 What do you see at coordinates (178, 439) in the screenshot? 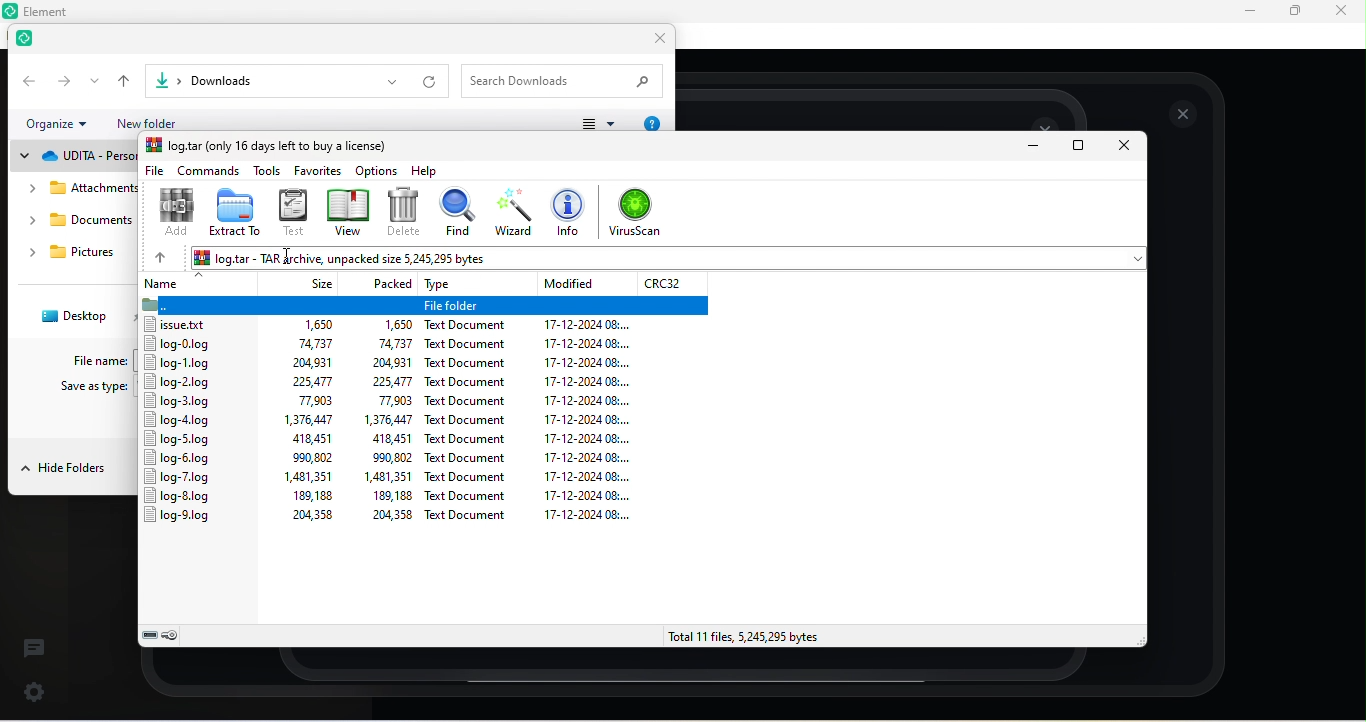
I see `log-5.log` at bounding box center [178, 439].